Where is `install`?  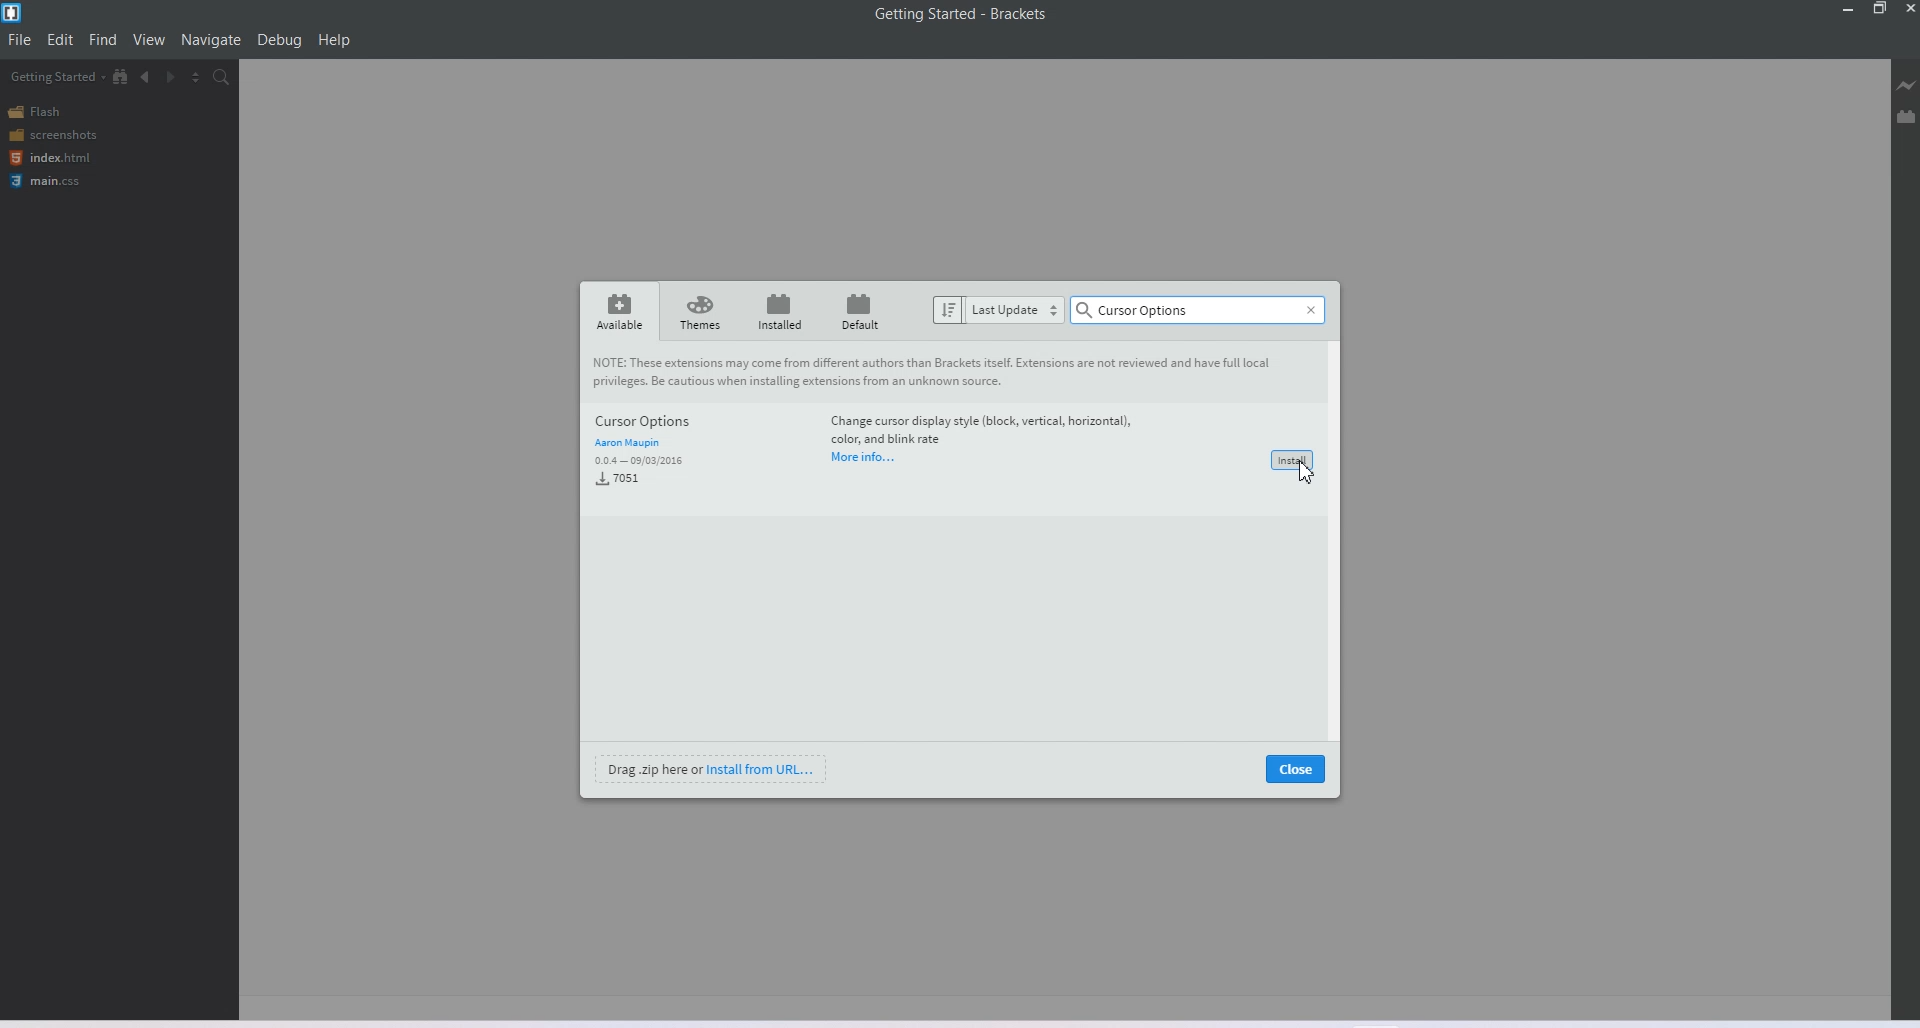 install is located at coordinates (1290, 460).